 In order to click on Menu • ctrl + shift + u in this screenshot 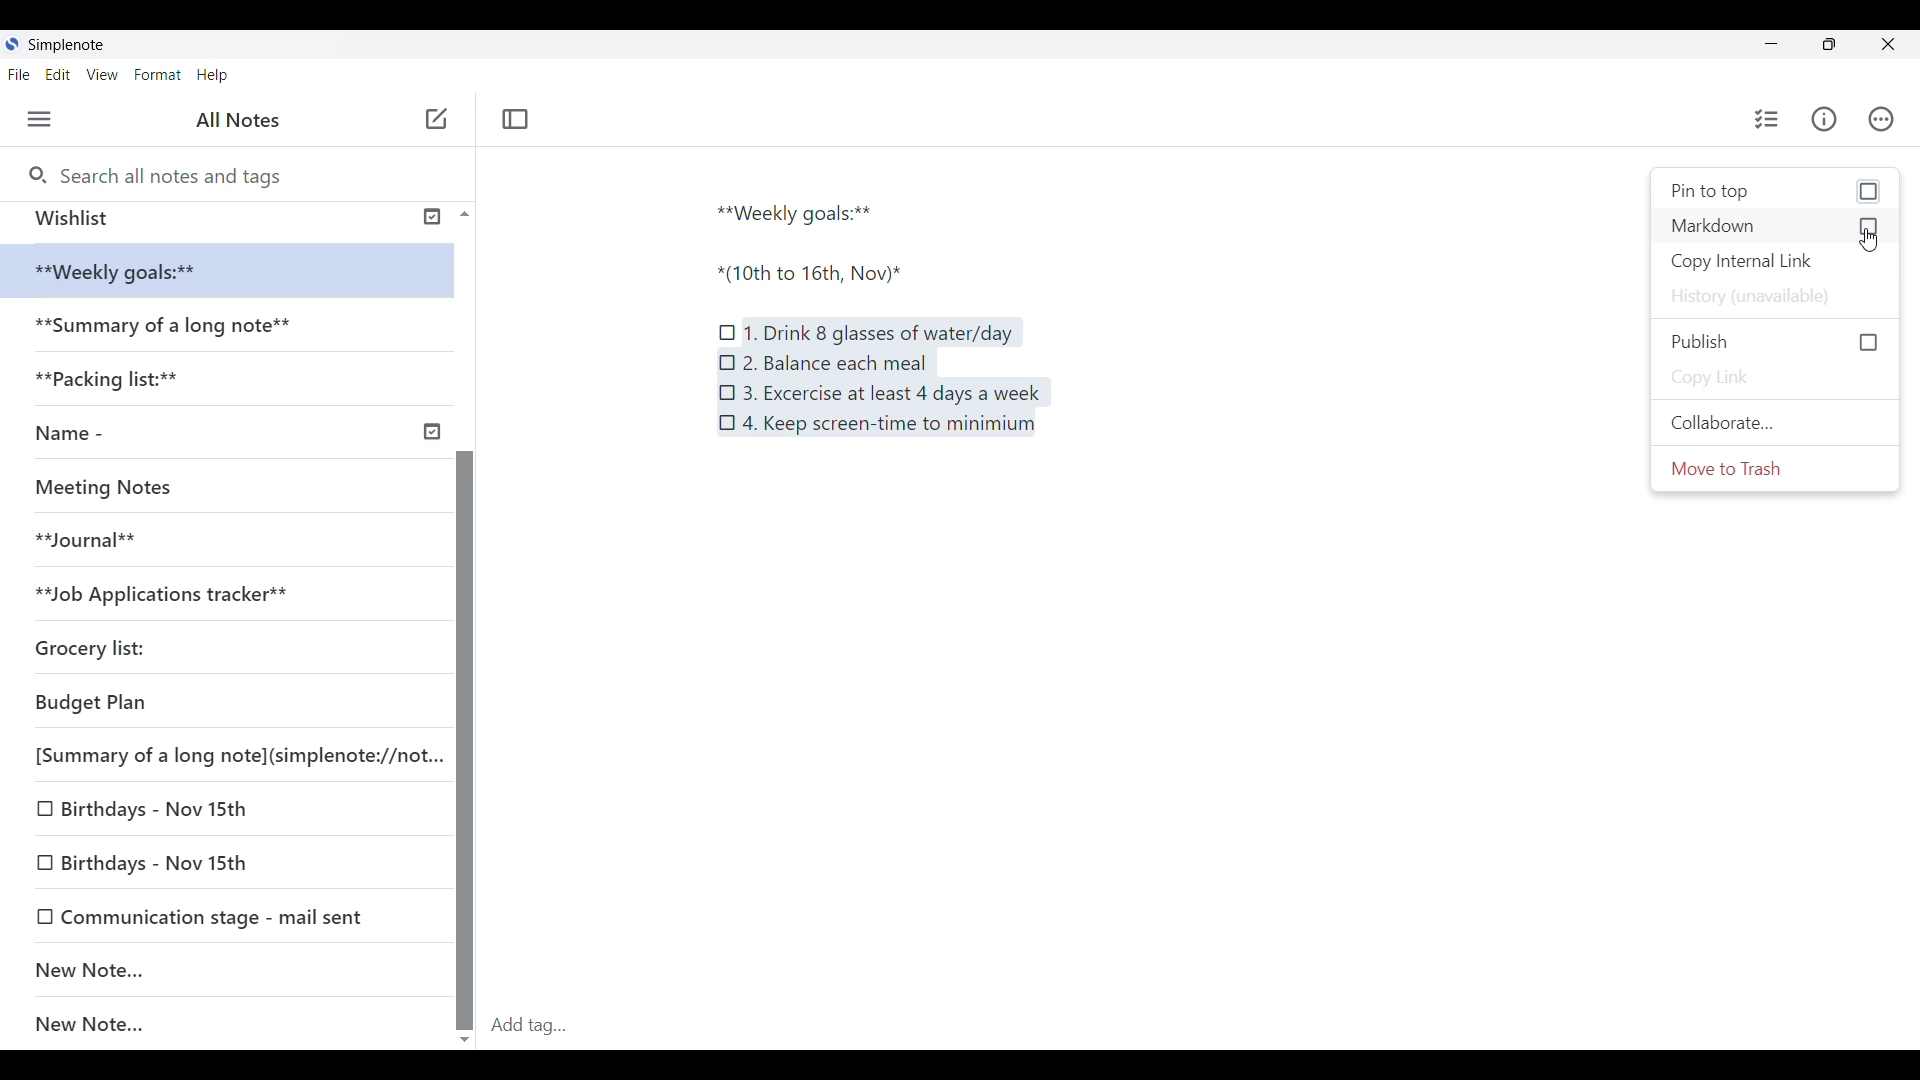, I will do `click(47, 119)`.